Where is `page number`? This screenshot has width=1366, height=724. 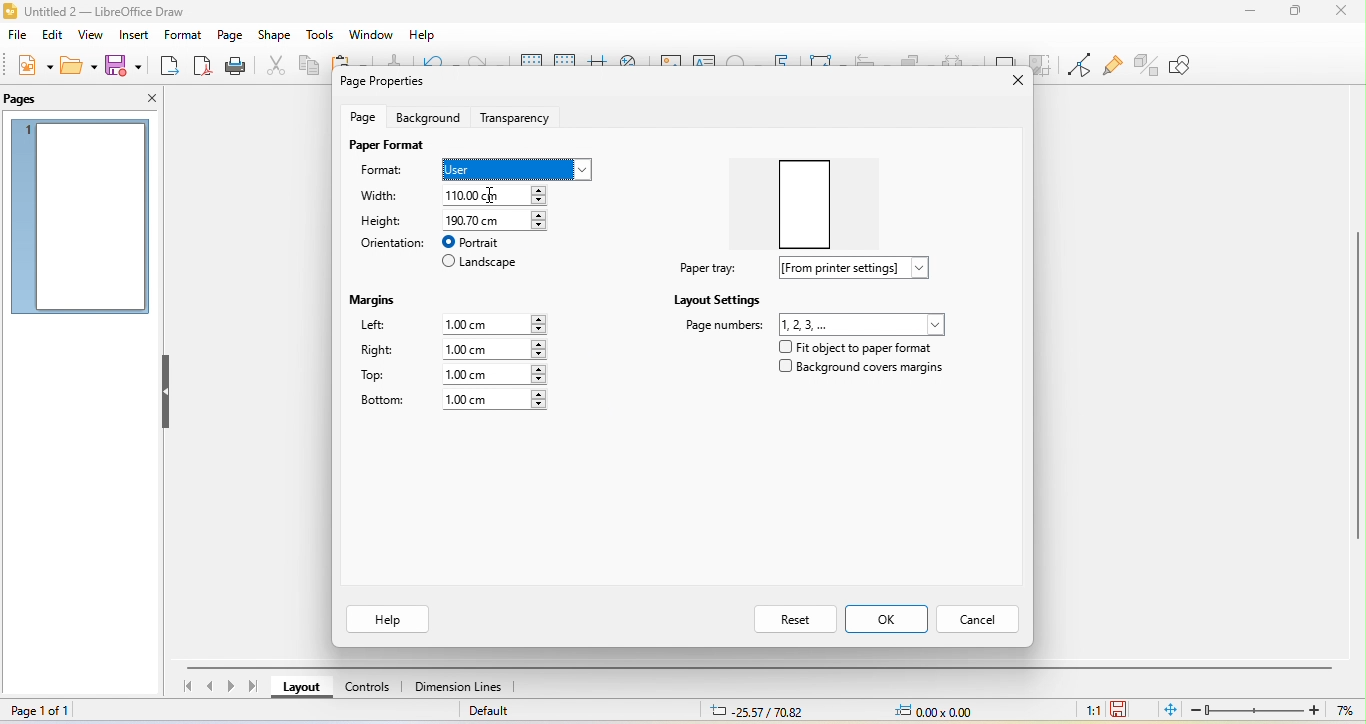 page number is located at coordinates (816, 323).